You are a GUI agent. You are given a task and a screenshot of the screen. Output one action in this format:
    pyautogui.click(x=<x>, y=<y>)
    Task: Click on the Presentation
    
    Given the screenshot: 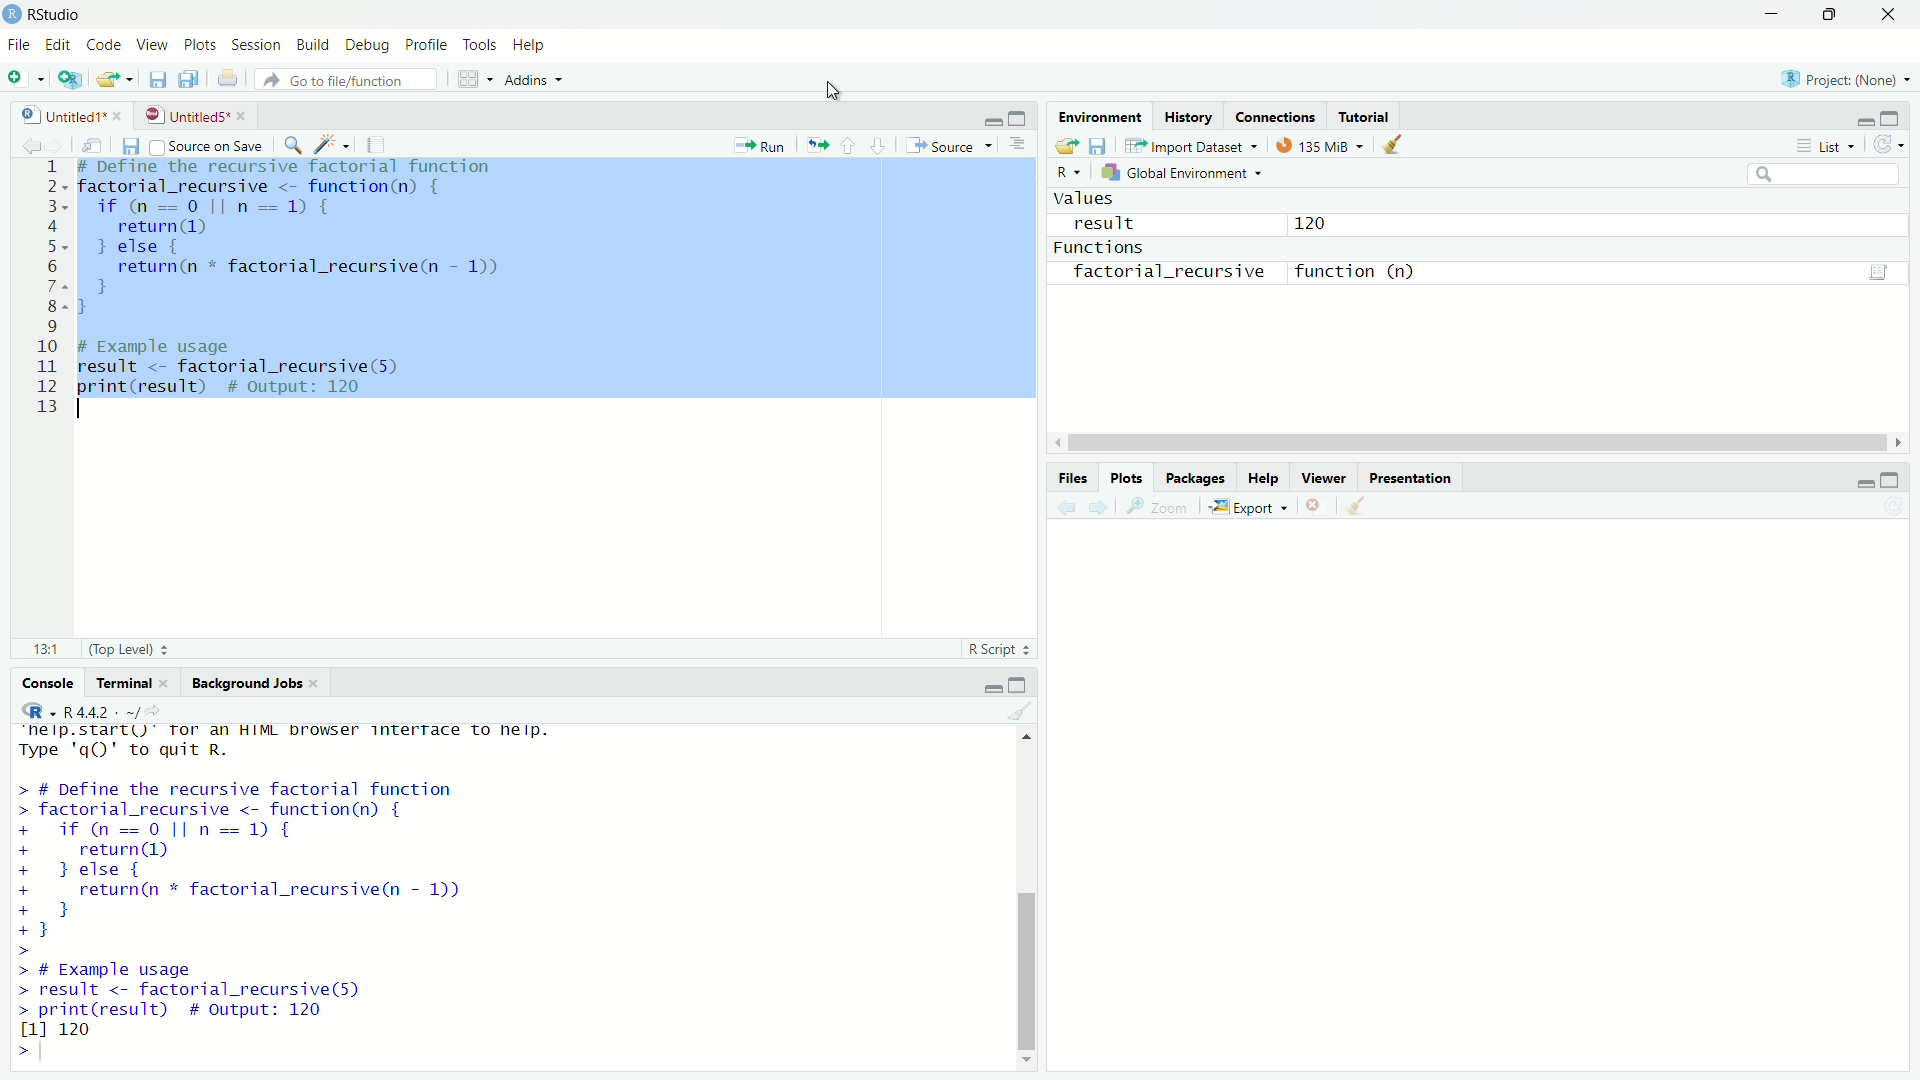 What is the action you would take?
    pyautogui.click(x=1412, y=476)
    